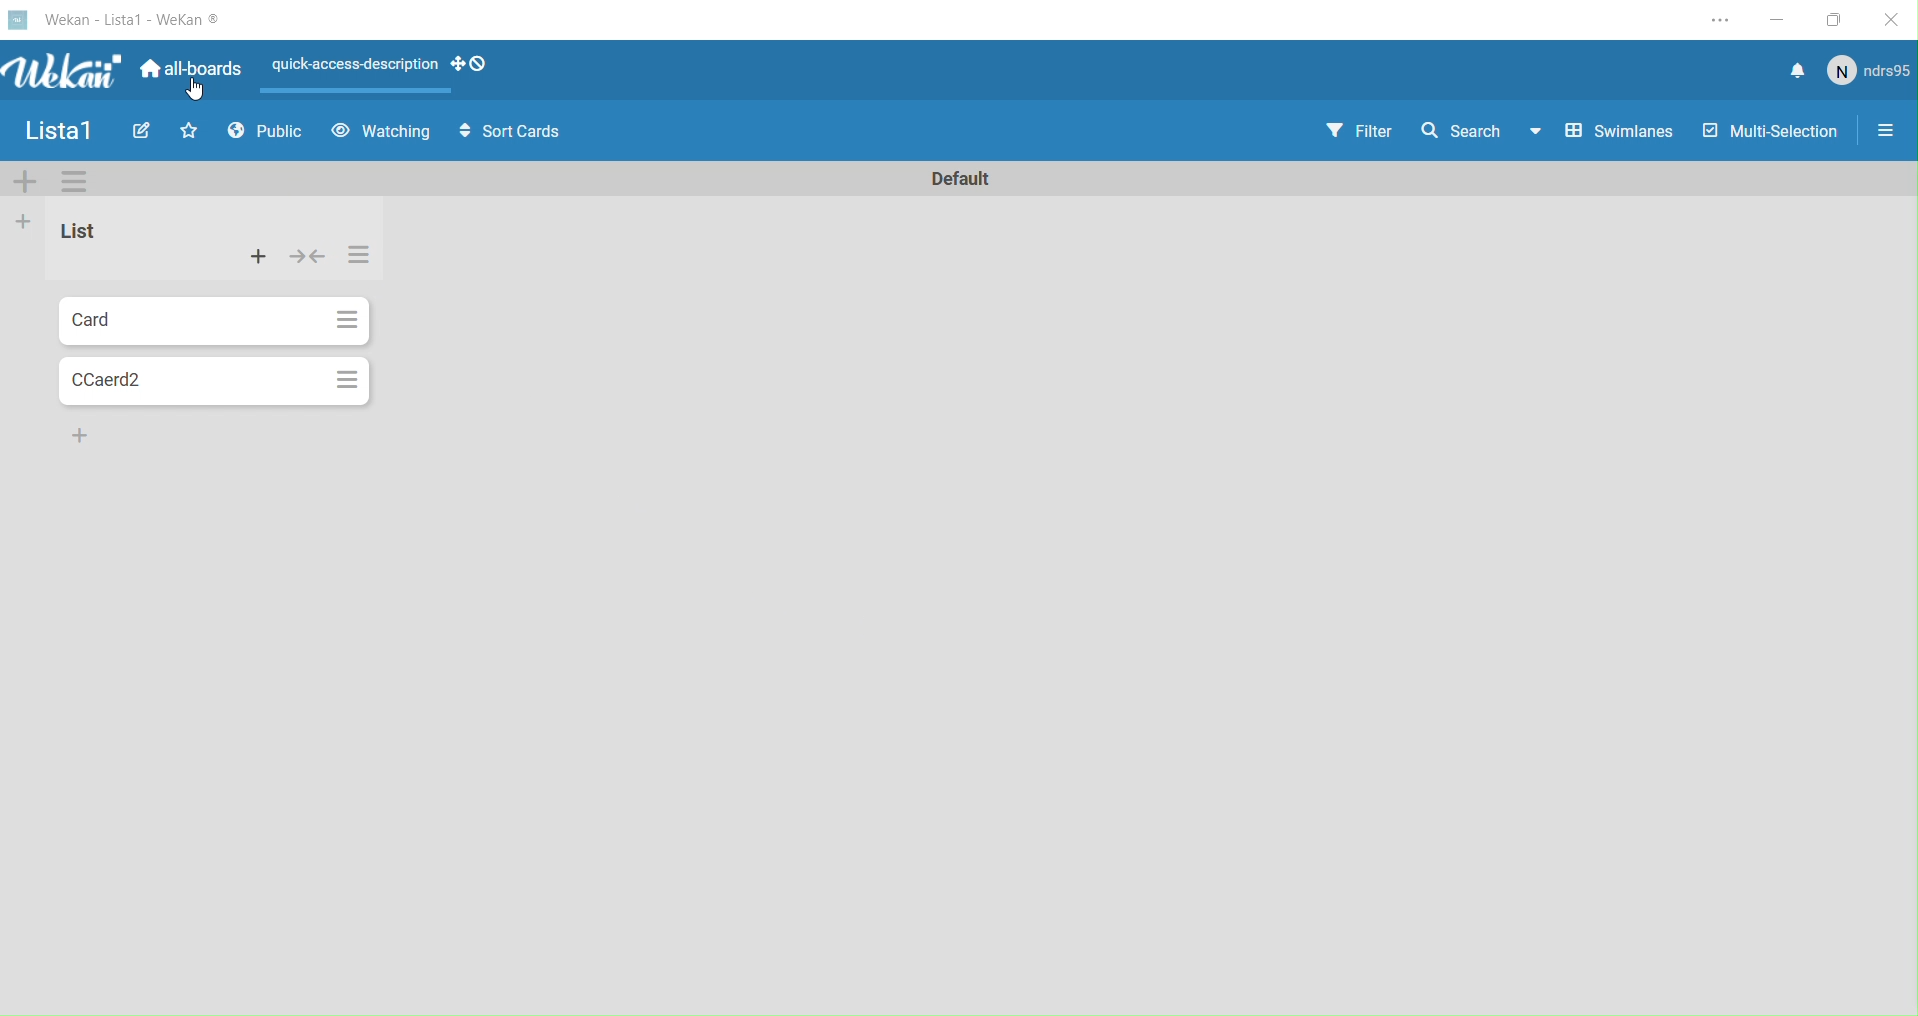 Image resolution: width=1918 pixels, height=1016 pixels. What do you see at coordinates (1837, 17) in the screenshot?
I see `Box` at bounding box center [1837, 17].